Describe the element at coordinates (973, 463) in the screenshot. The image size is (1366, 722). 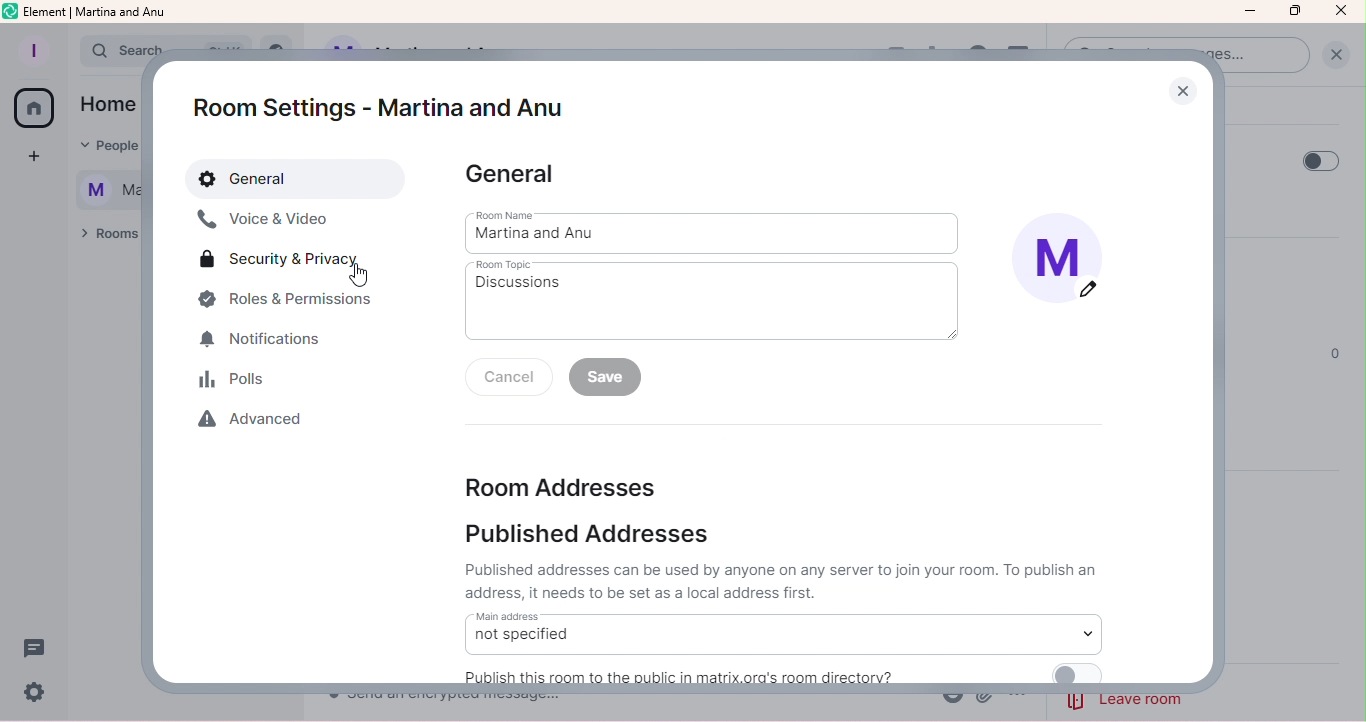
I see `expand` at that location.